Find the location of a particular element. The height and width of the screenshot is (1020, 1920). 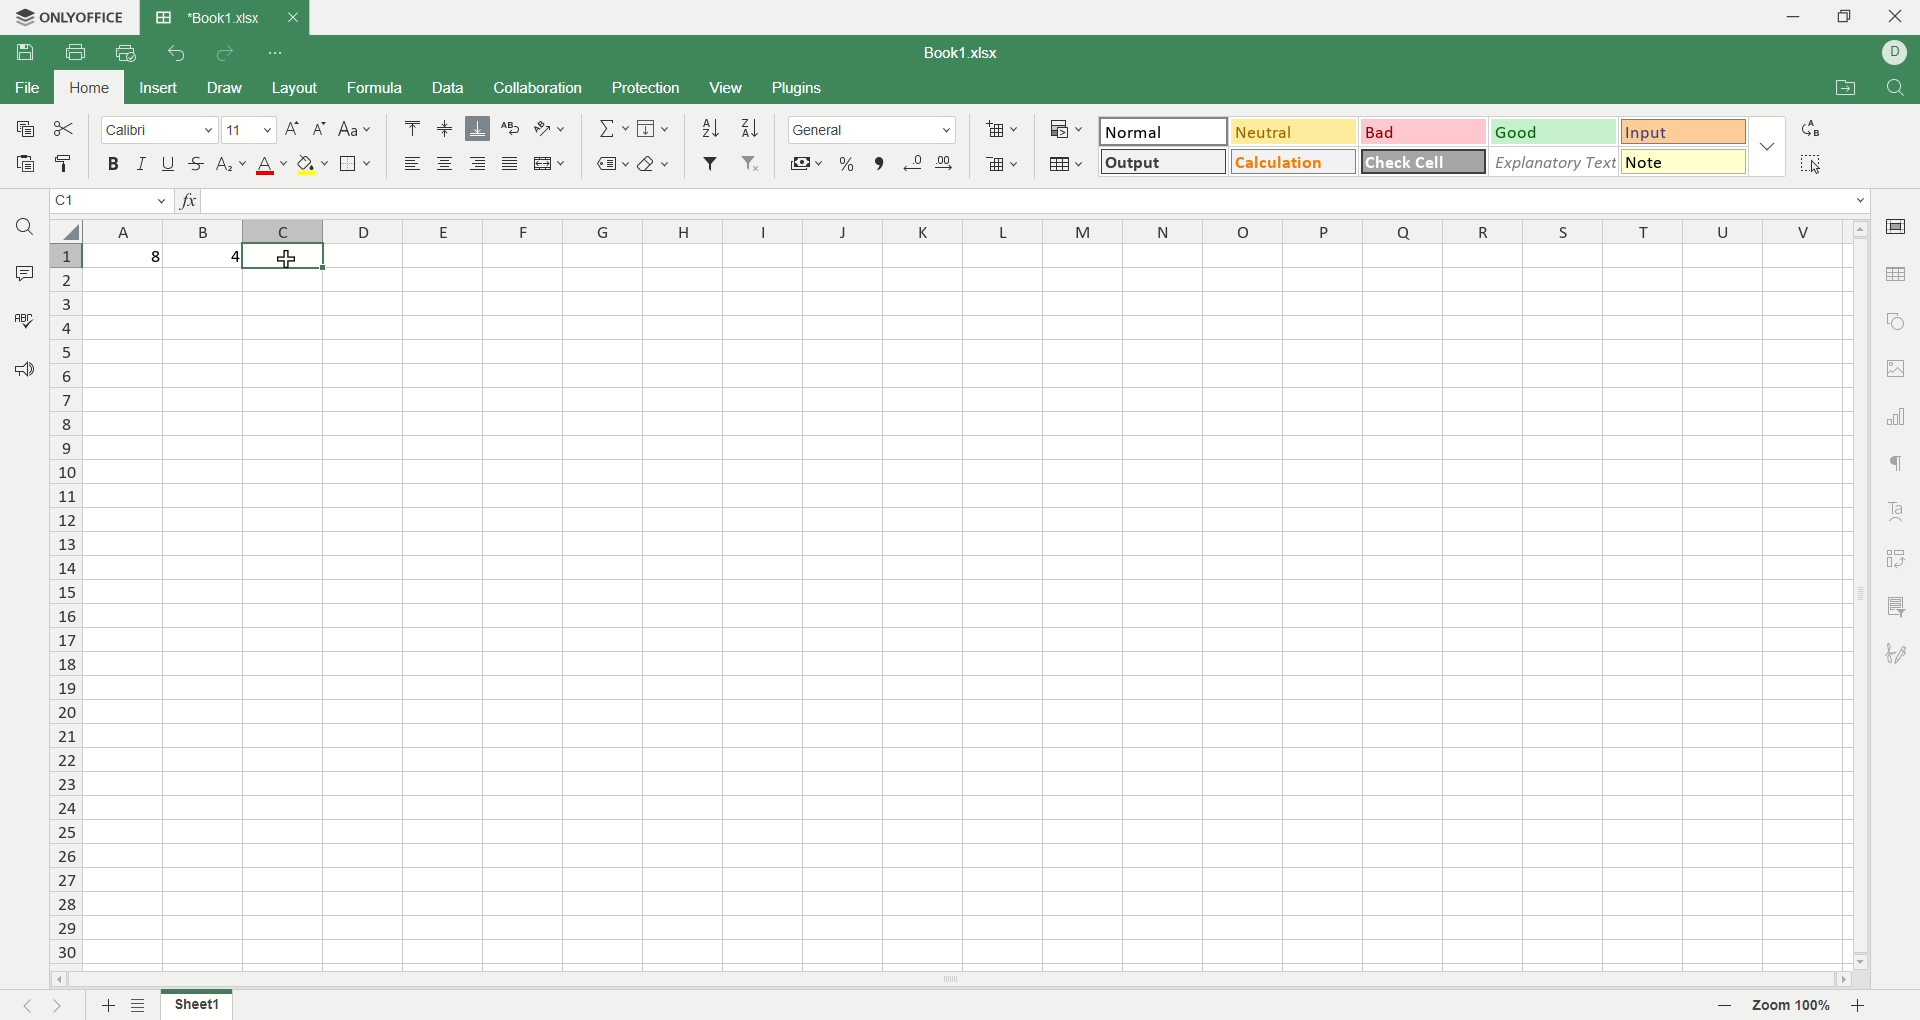

zoom in is located at coordinates (1862, 1006).